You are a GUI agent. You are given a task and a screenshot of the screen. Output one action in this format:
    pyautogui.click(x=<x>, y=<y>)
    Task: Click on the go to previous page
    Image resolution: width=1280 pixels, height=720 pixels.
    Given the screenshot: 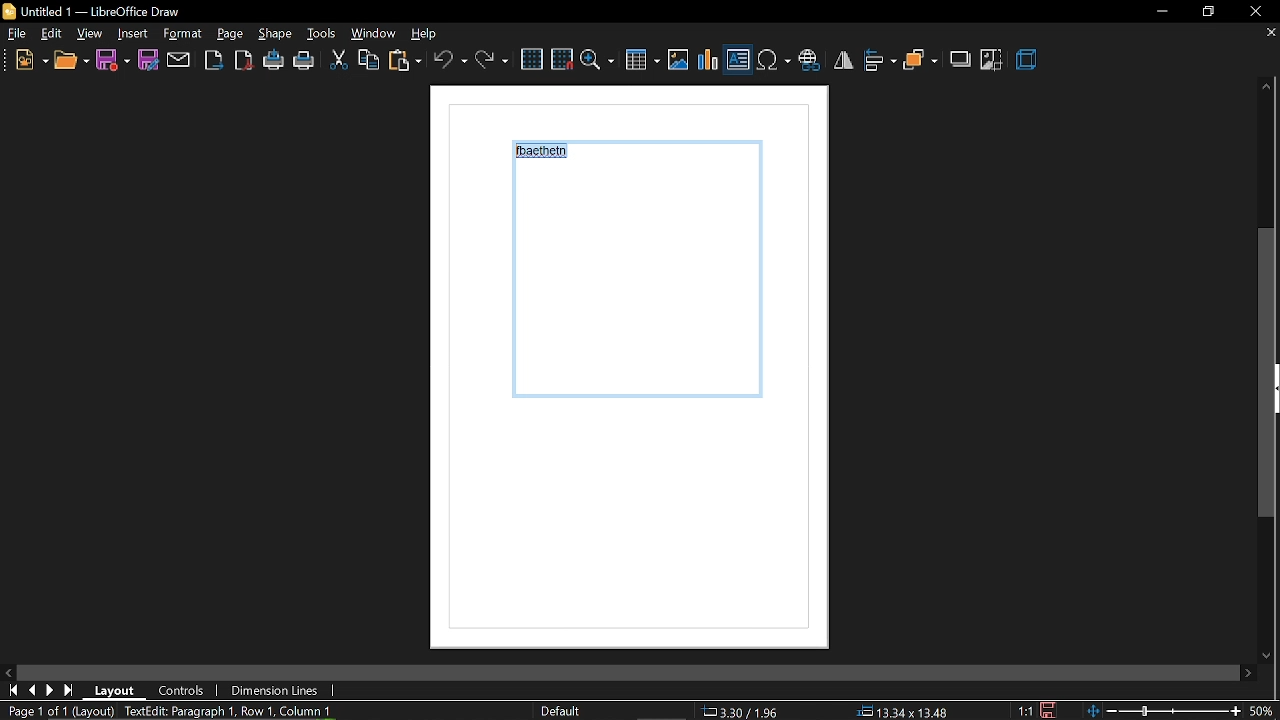 What is the action you would take?
    pyautogui.click(x=32, y=691)
    